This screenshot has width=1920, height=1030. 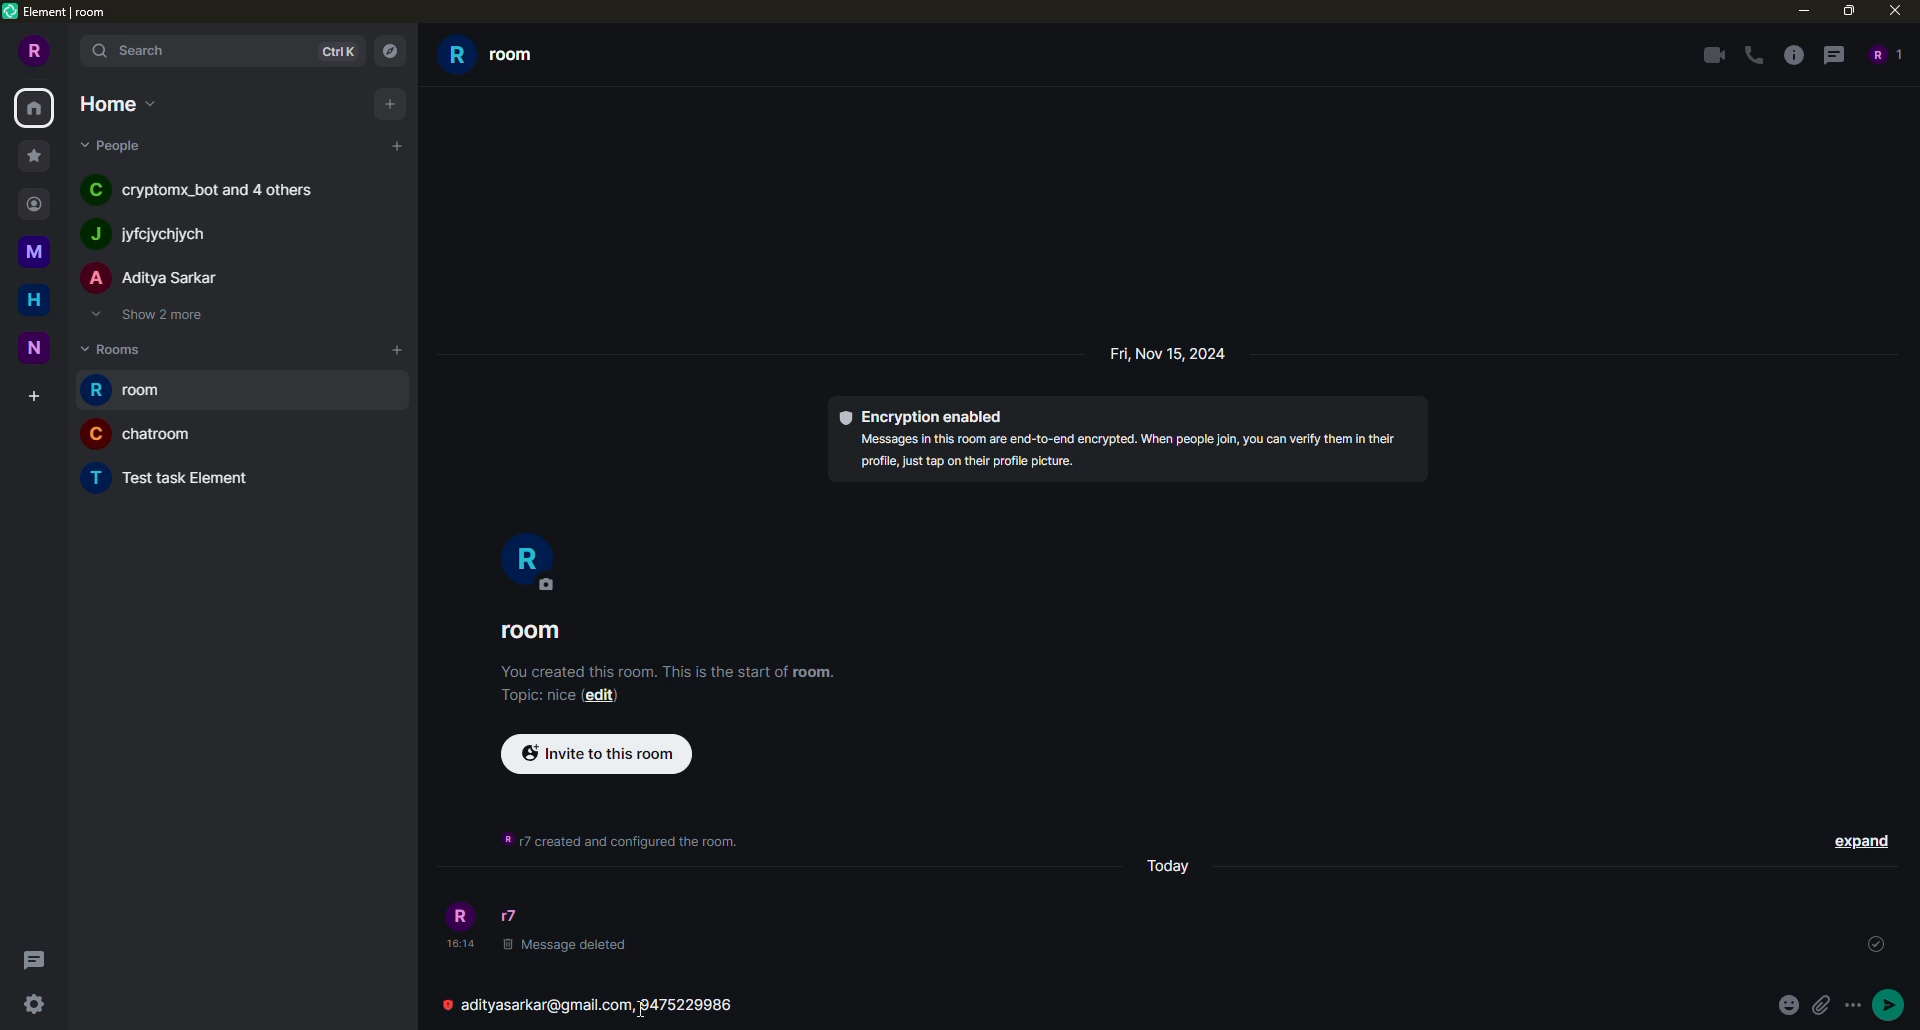 I want to click on home, so click(x=117, y=102).